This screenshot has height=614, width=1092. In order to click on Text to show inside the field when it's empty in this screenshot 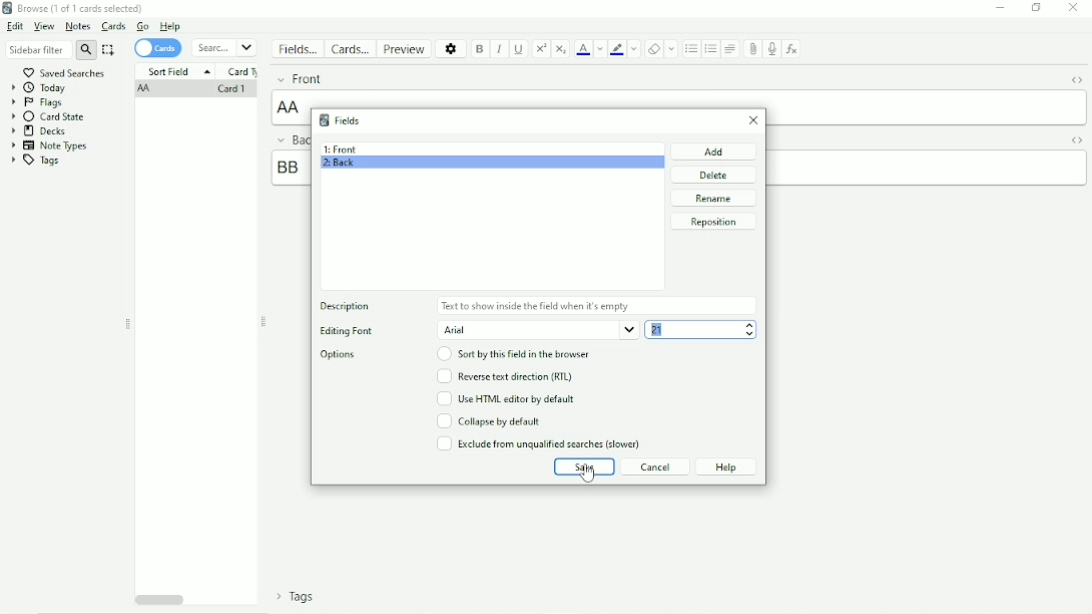, I will do `click(537, 306)`.